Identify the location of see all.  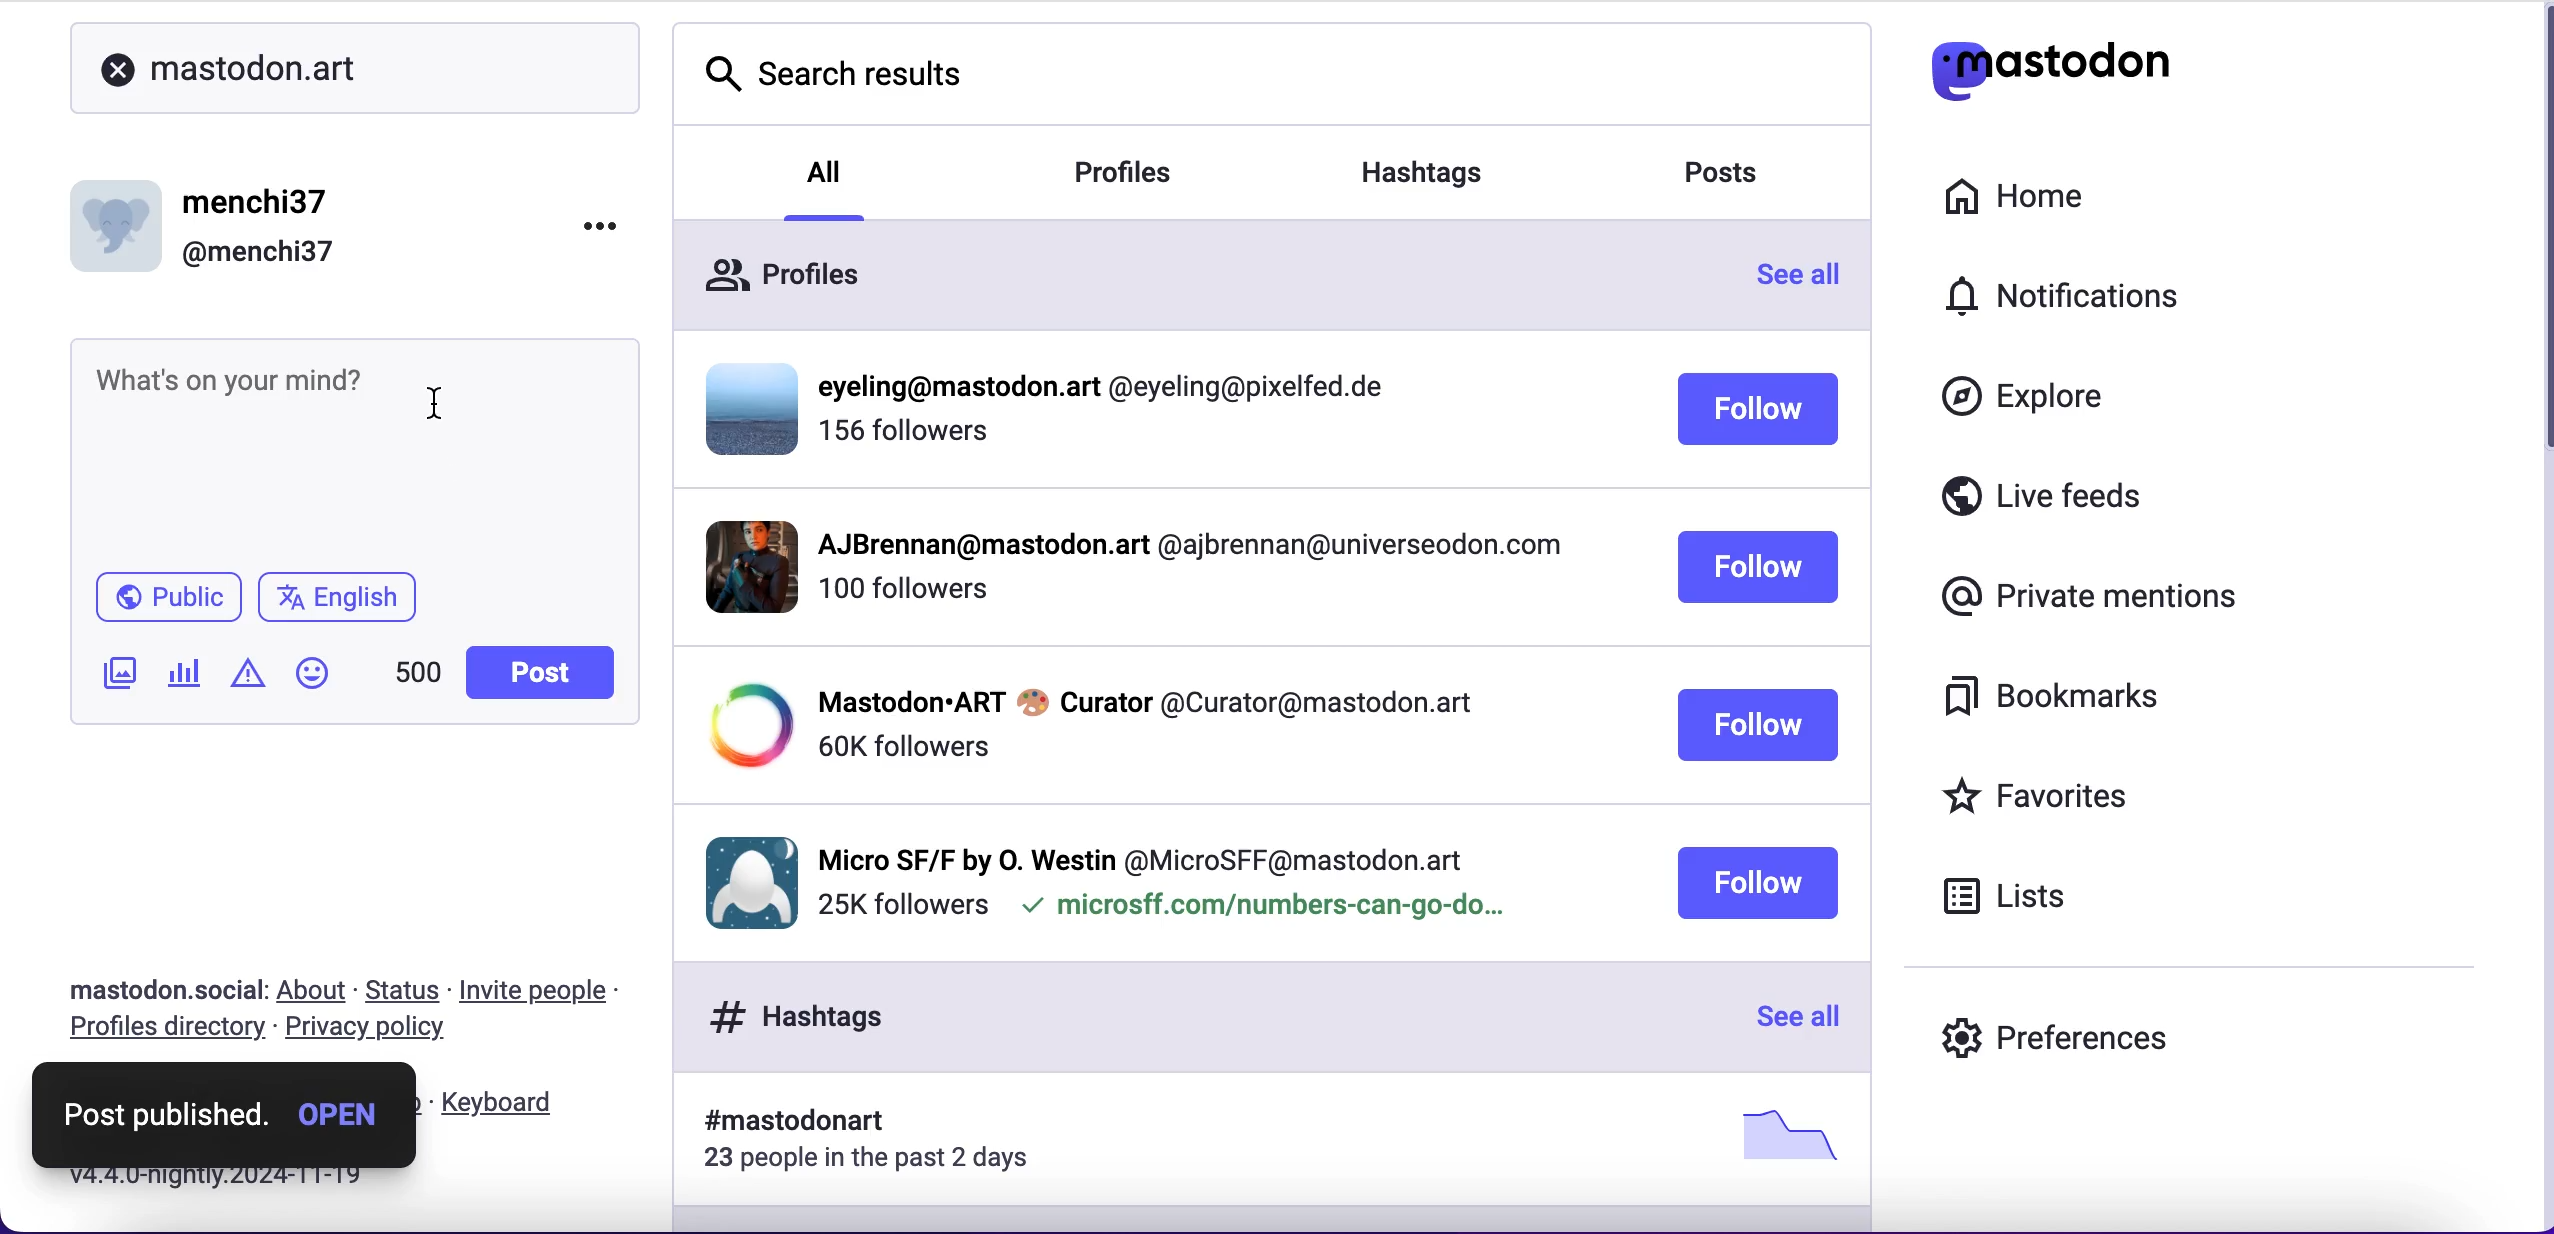
(1793, 1019).